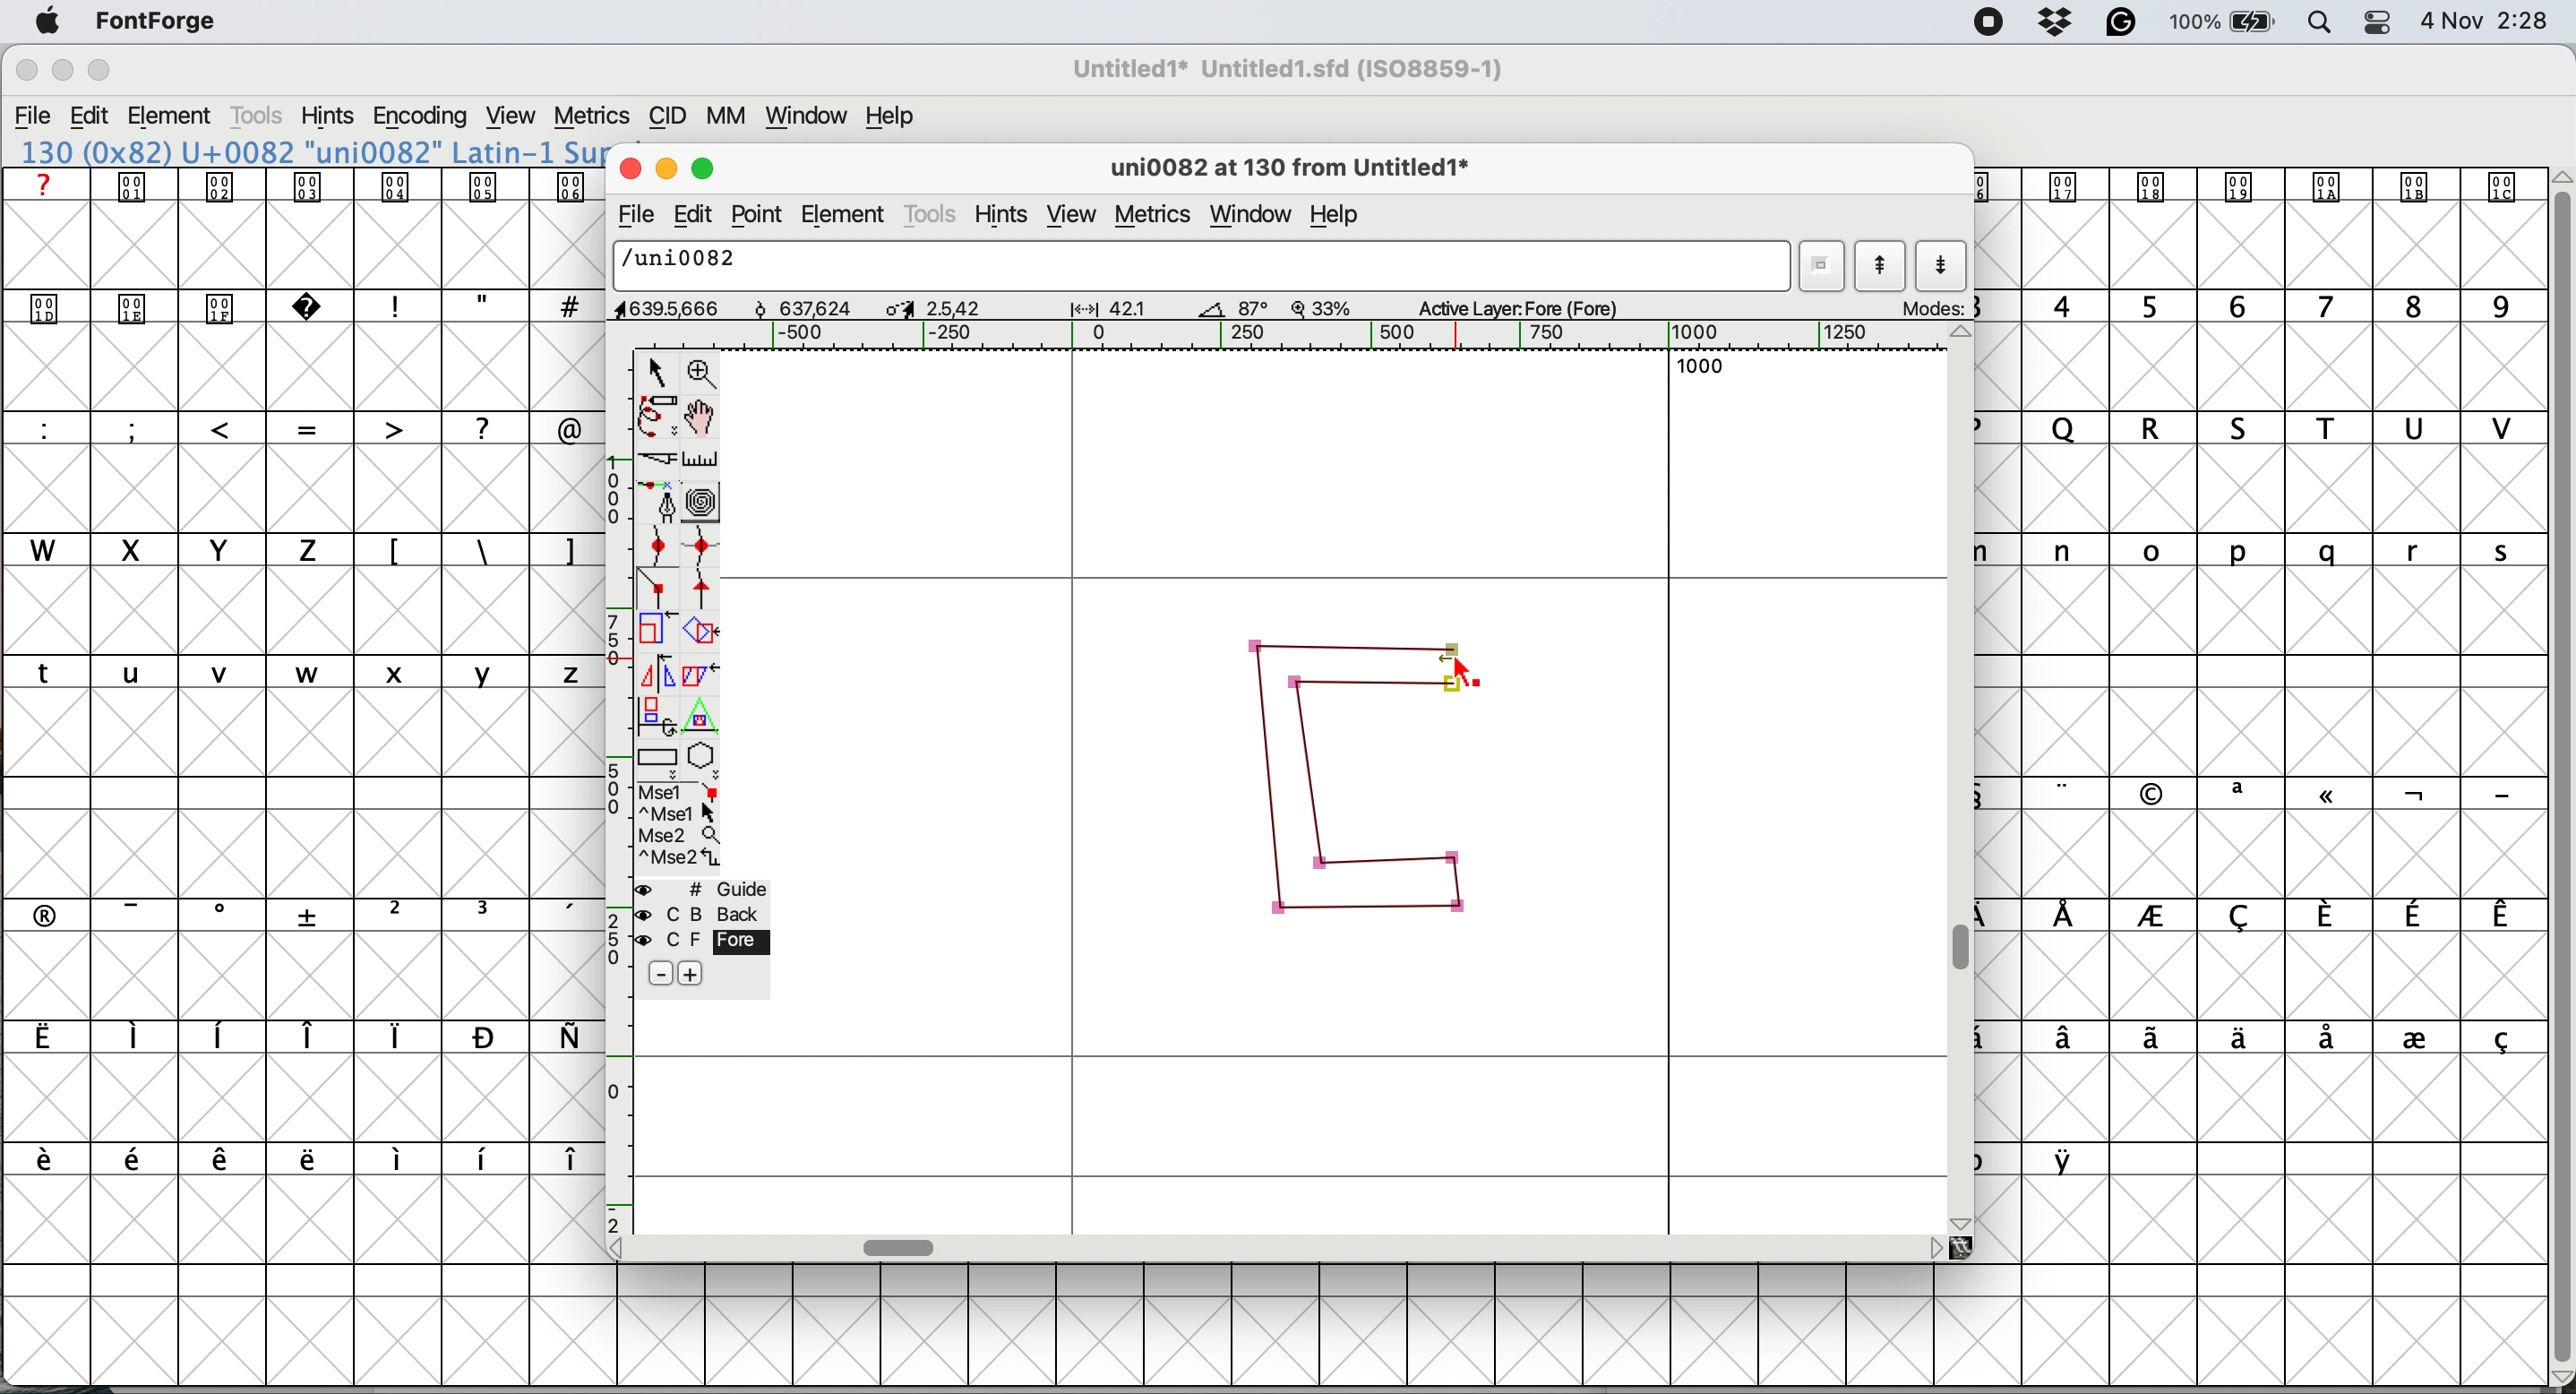 This screenshot has height=1394, width=2576. I want to click on hints, so click(1003, 217).